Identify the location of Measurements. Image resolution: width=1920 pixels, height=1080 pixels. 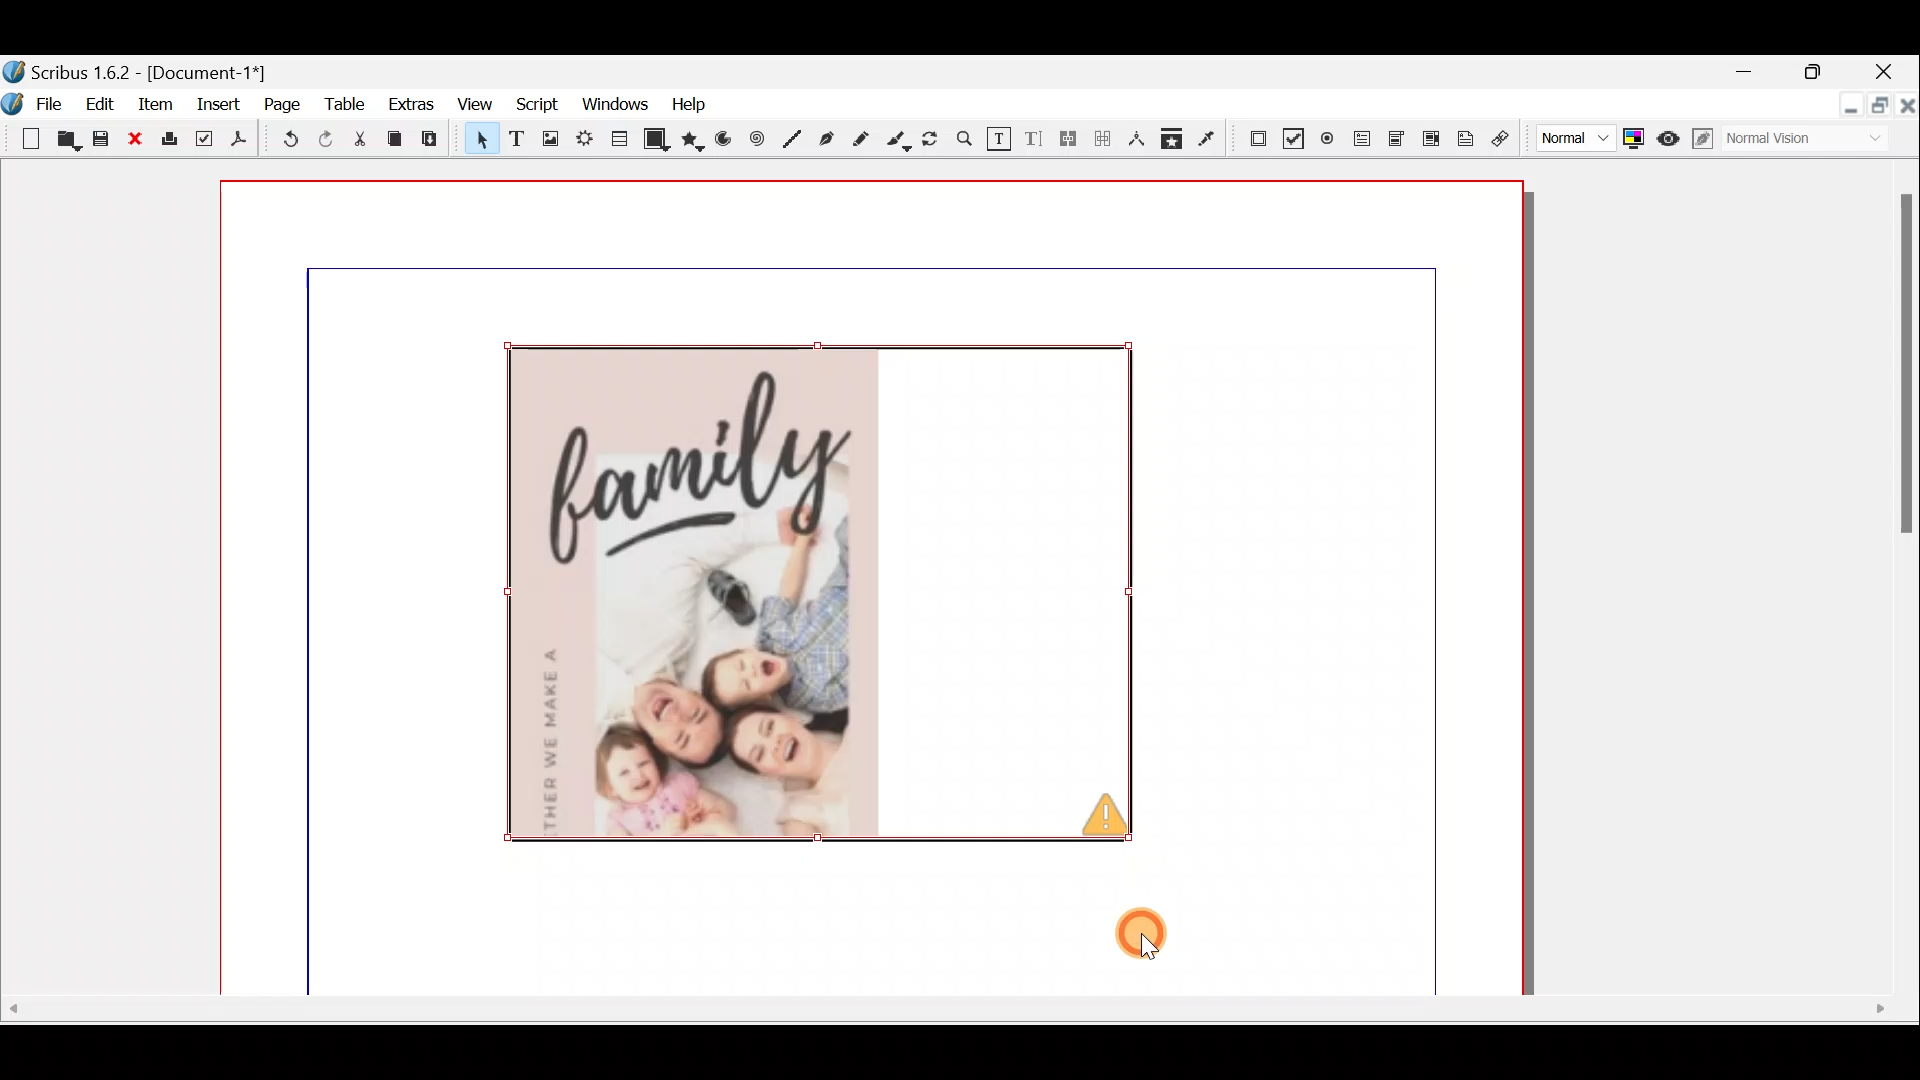
(1138, 137).